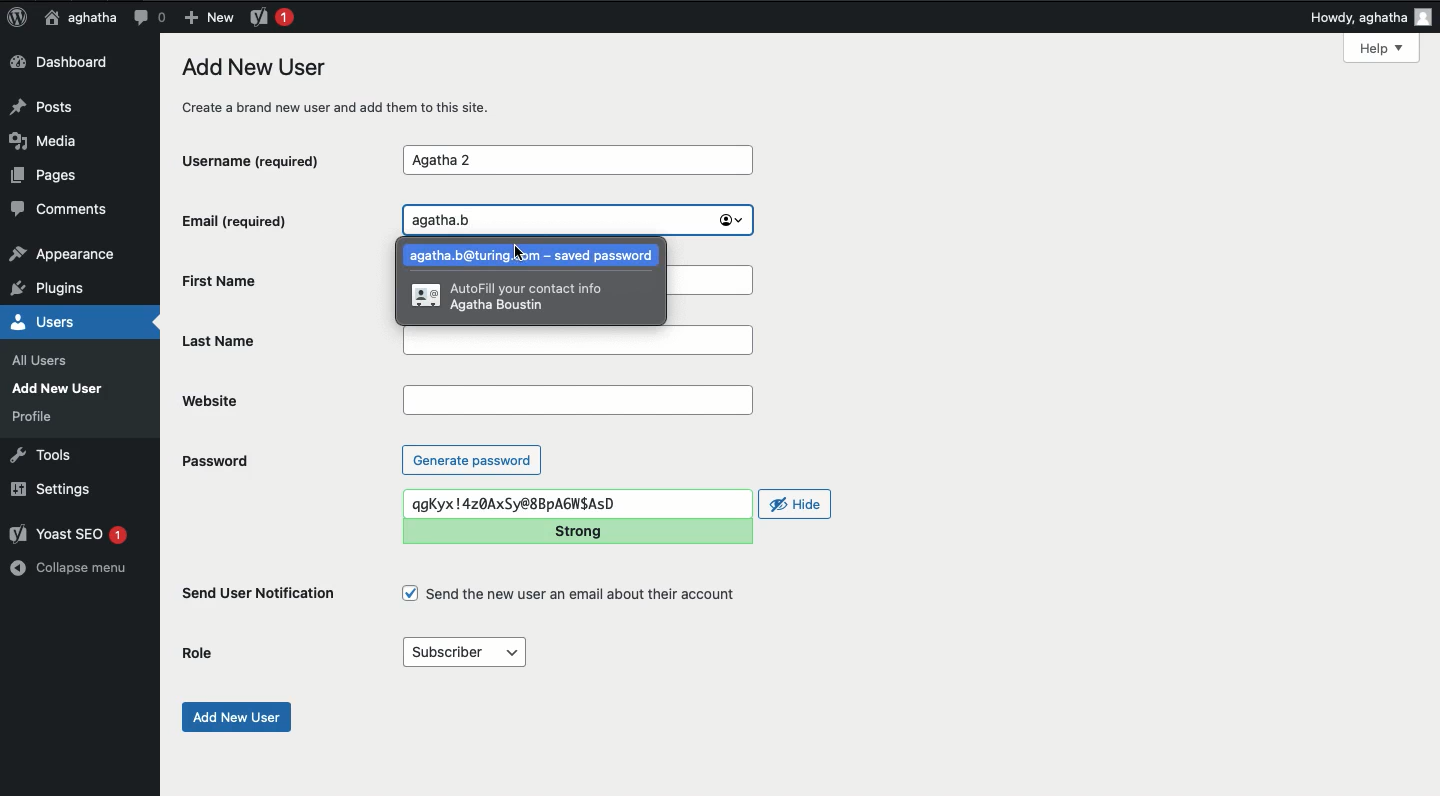 This screenshot has height=796, width=1440. I want to click on Send user notification , so click(260, 597).